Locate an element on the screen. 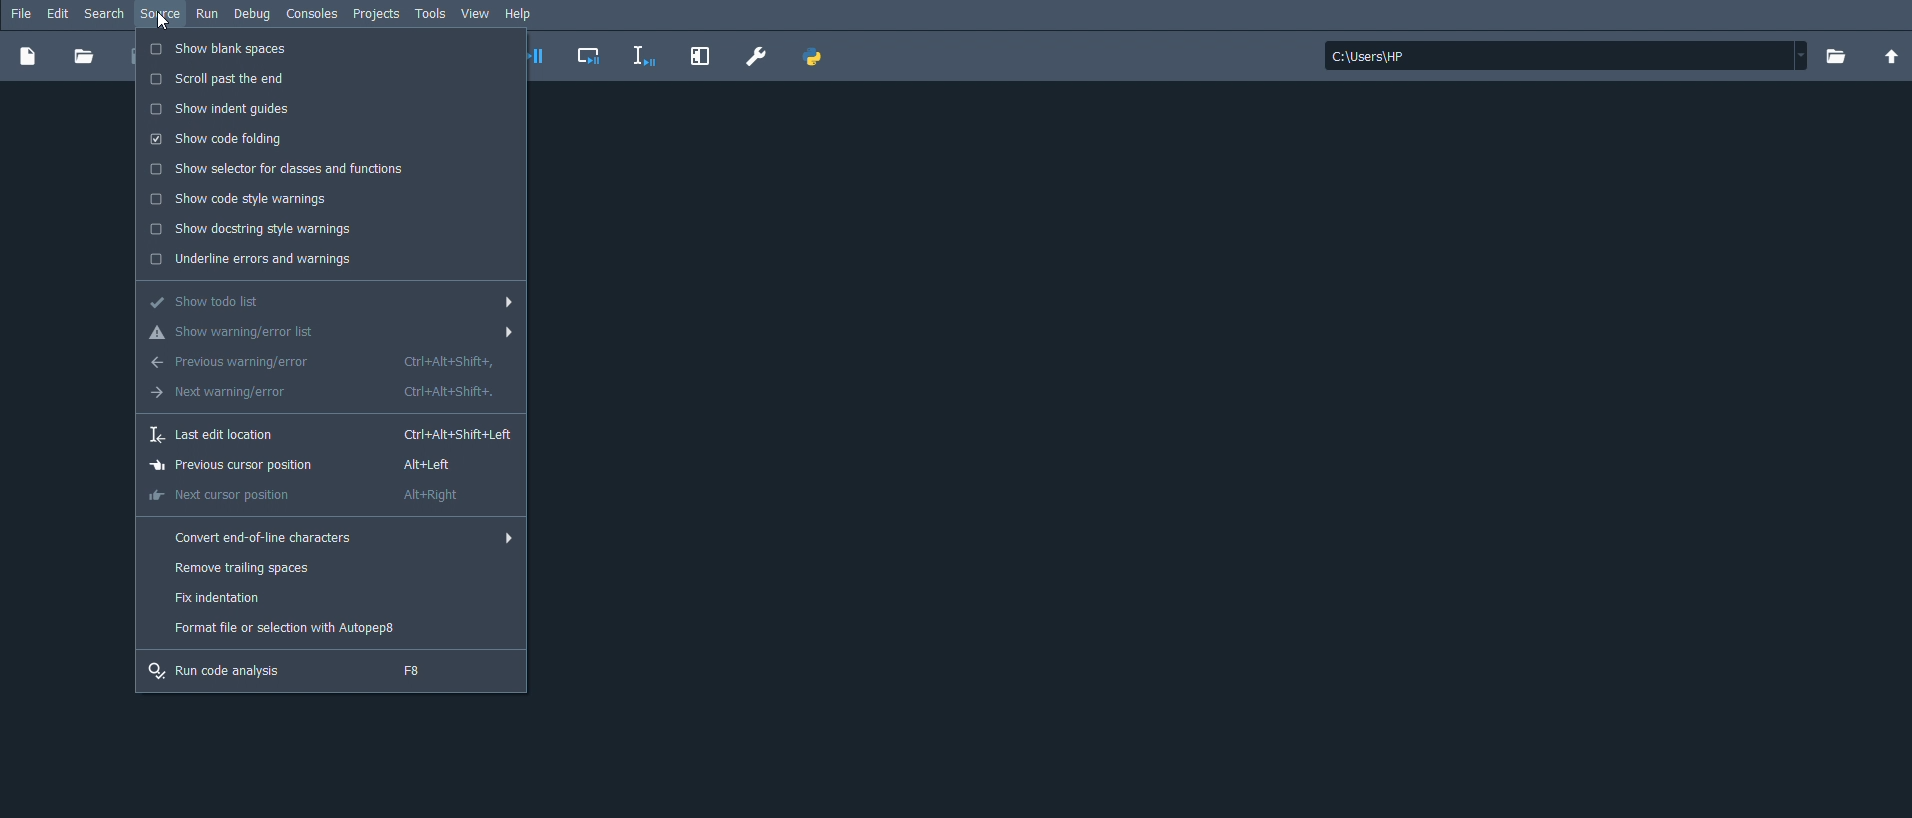 The width and height of the screenshot is (1912, 818). Scroll past the end is located at coordinates (224, 79).